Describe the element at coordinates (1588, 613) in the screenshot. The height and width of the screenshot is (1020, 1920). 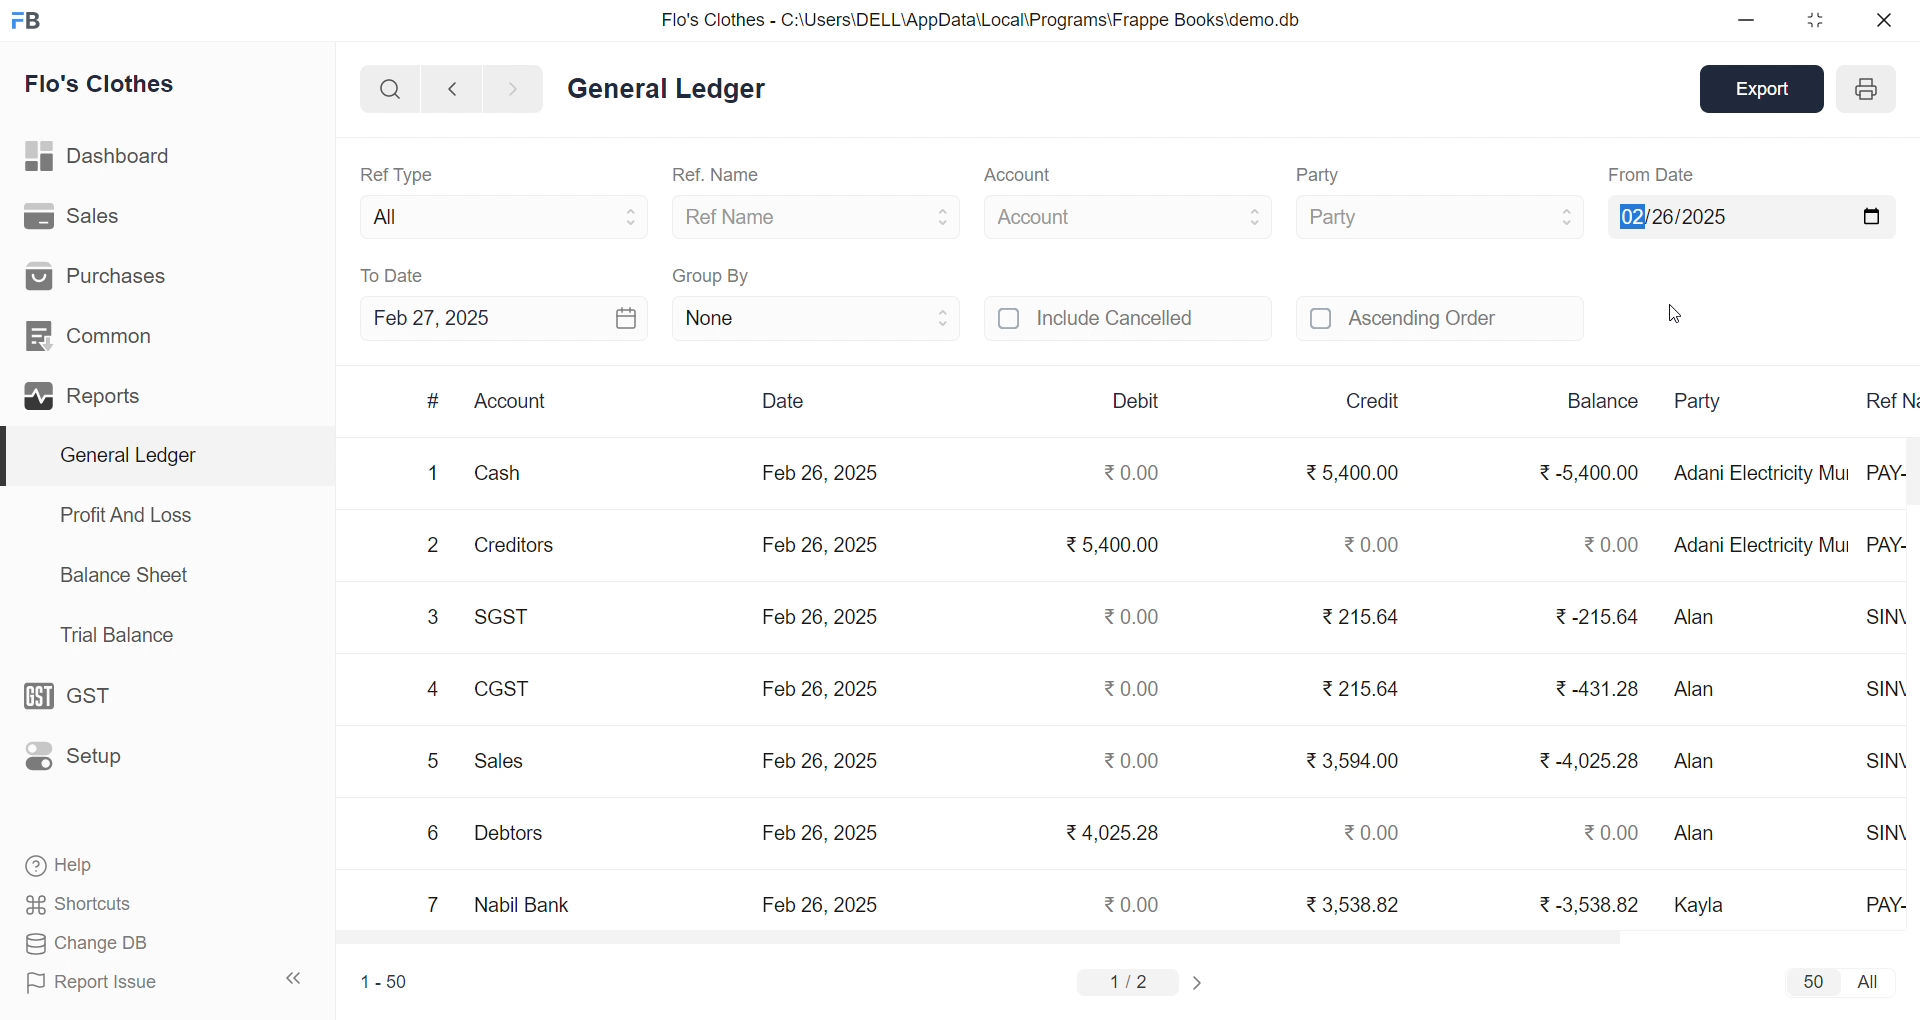
I see `₹-215.64` at that location.